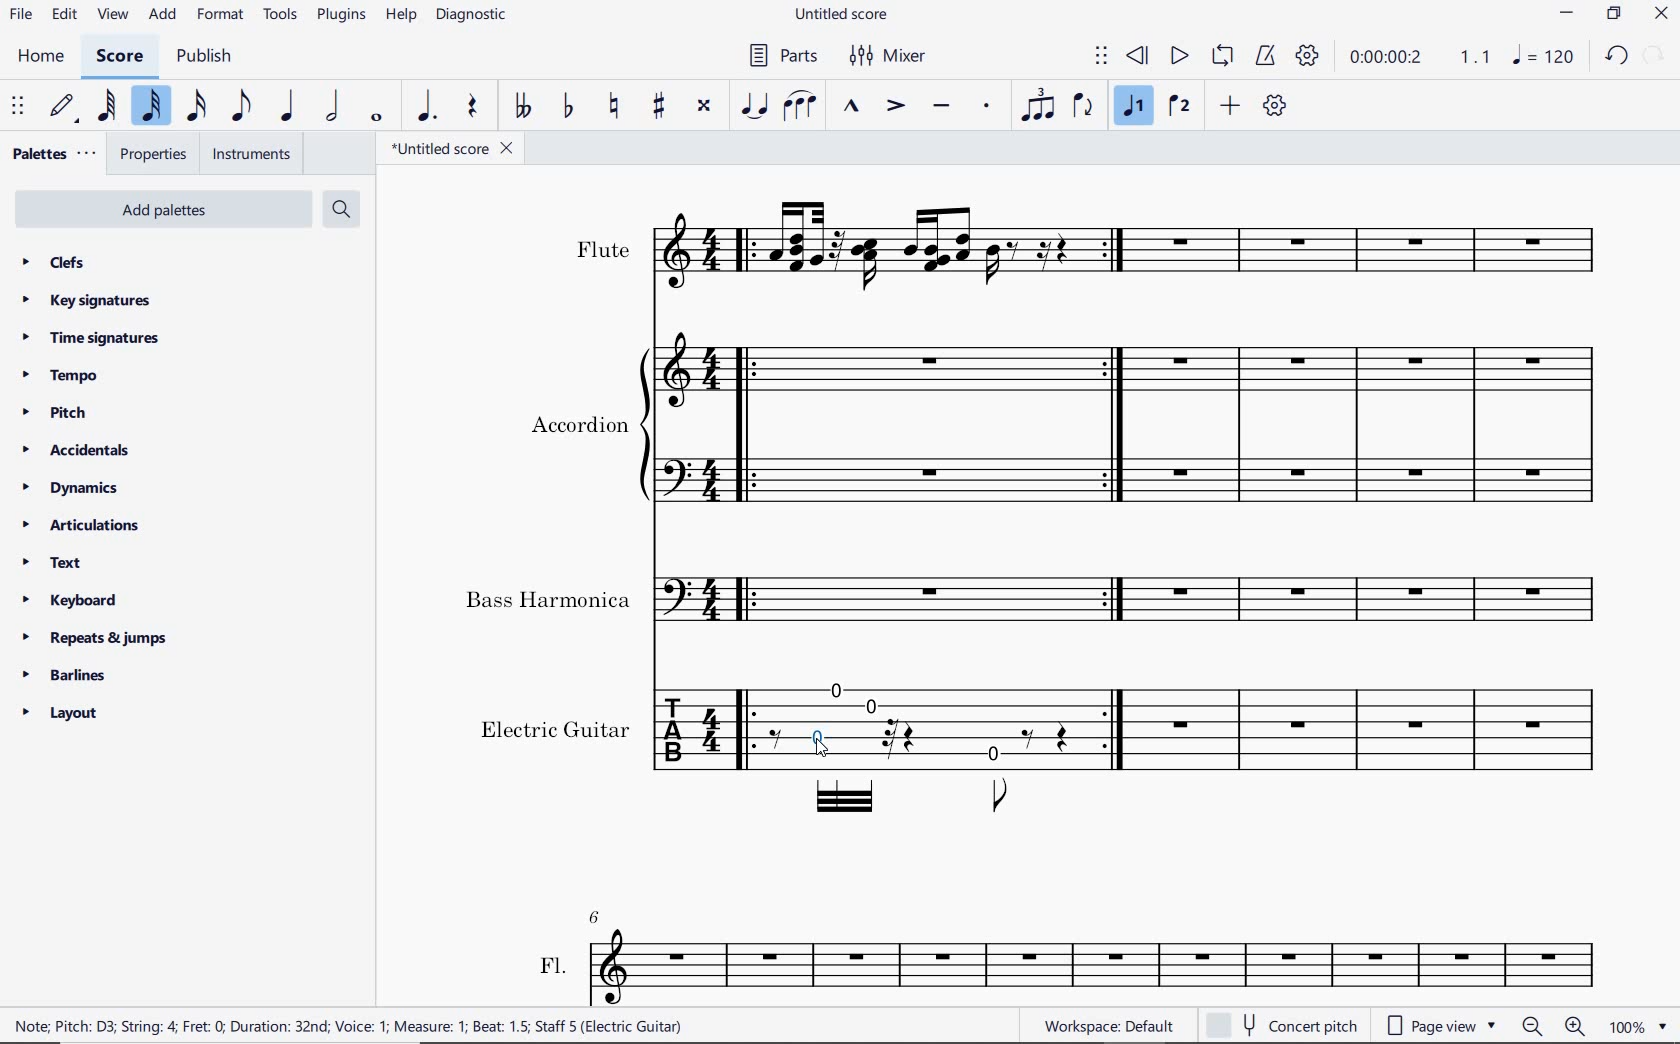  What do you see at coordinates (567, 107) in the screenshot?
I see `toggle flat` at bounding box center [567, 107].